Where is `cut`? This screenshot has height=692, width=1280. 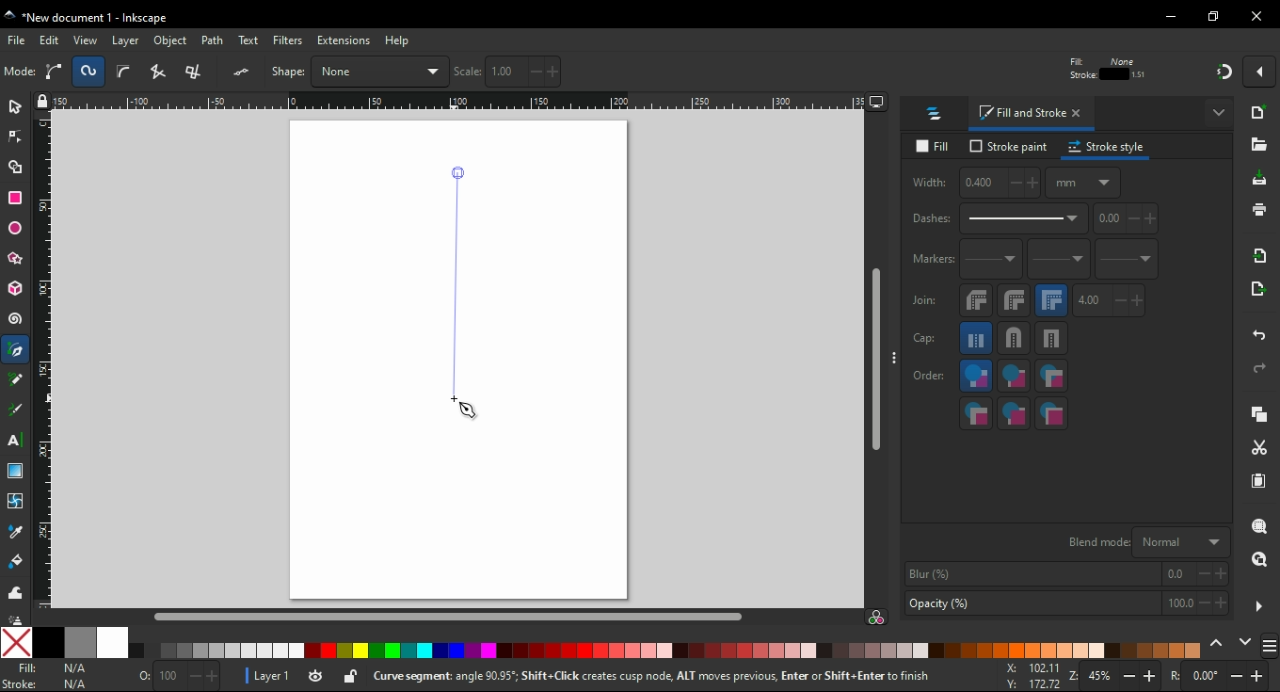
cut is located at coordinates (1258, 449).